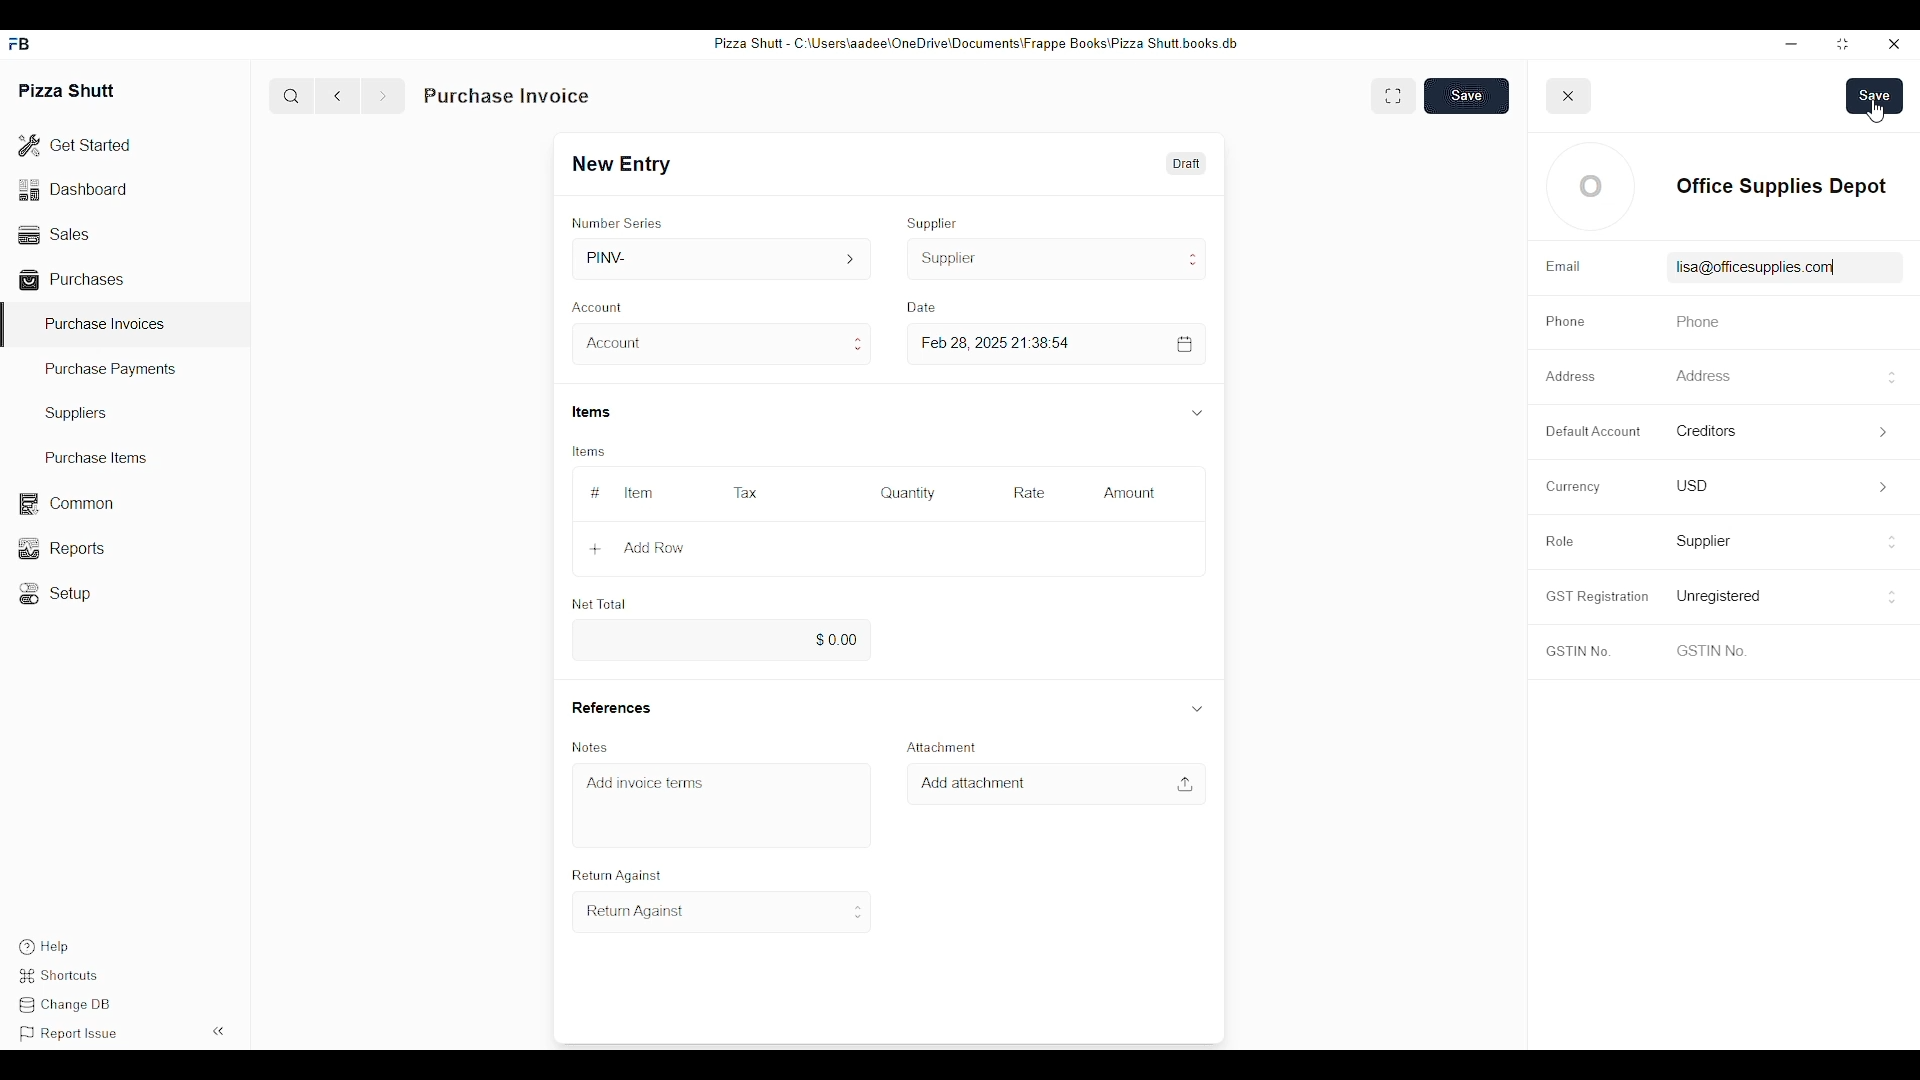  Describe the element at coordinates (60, 594) in the screenshot. I see `Setup` at that location.